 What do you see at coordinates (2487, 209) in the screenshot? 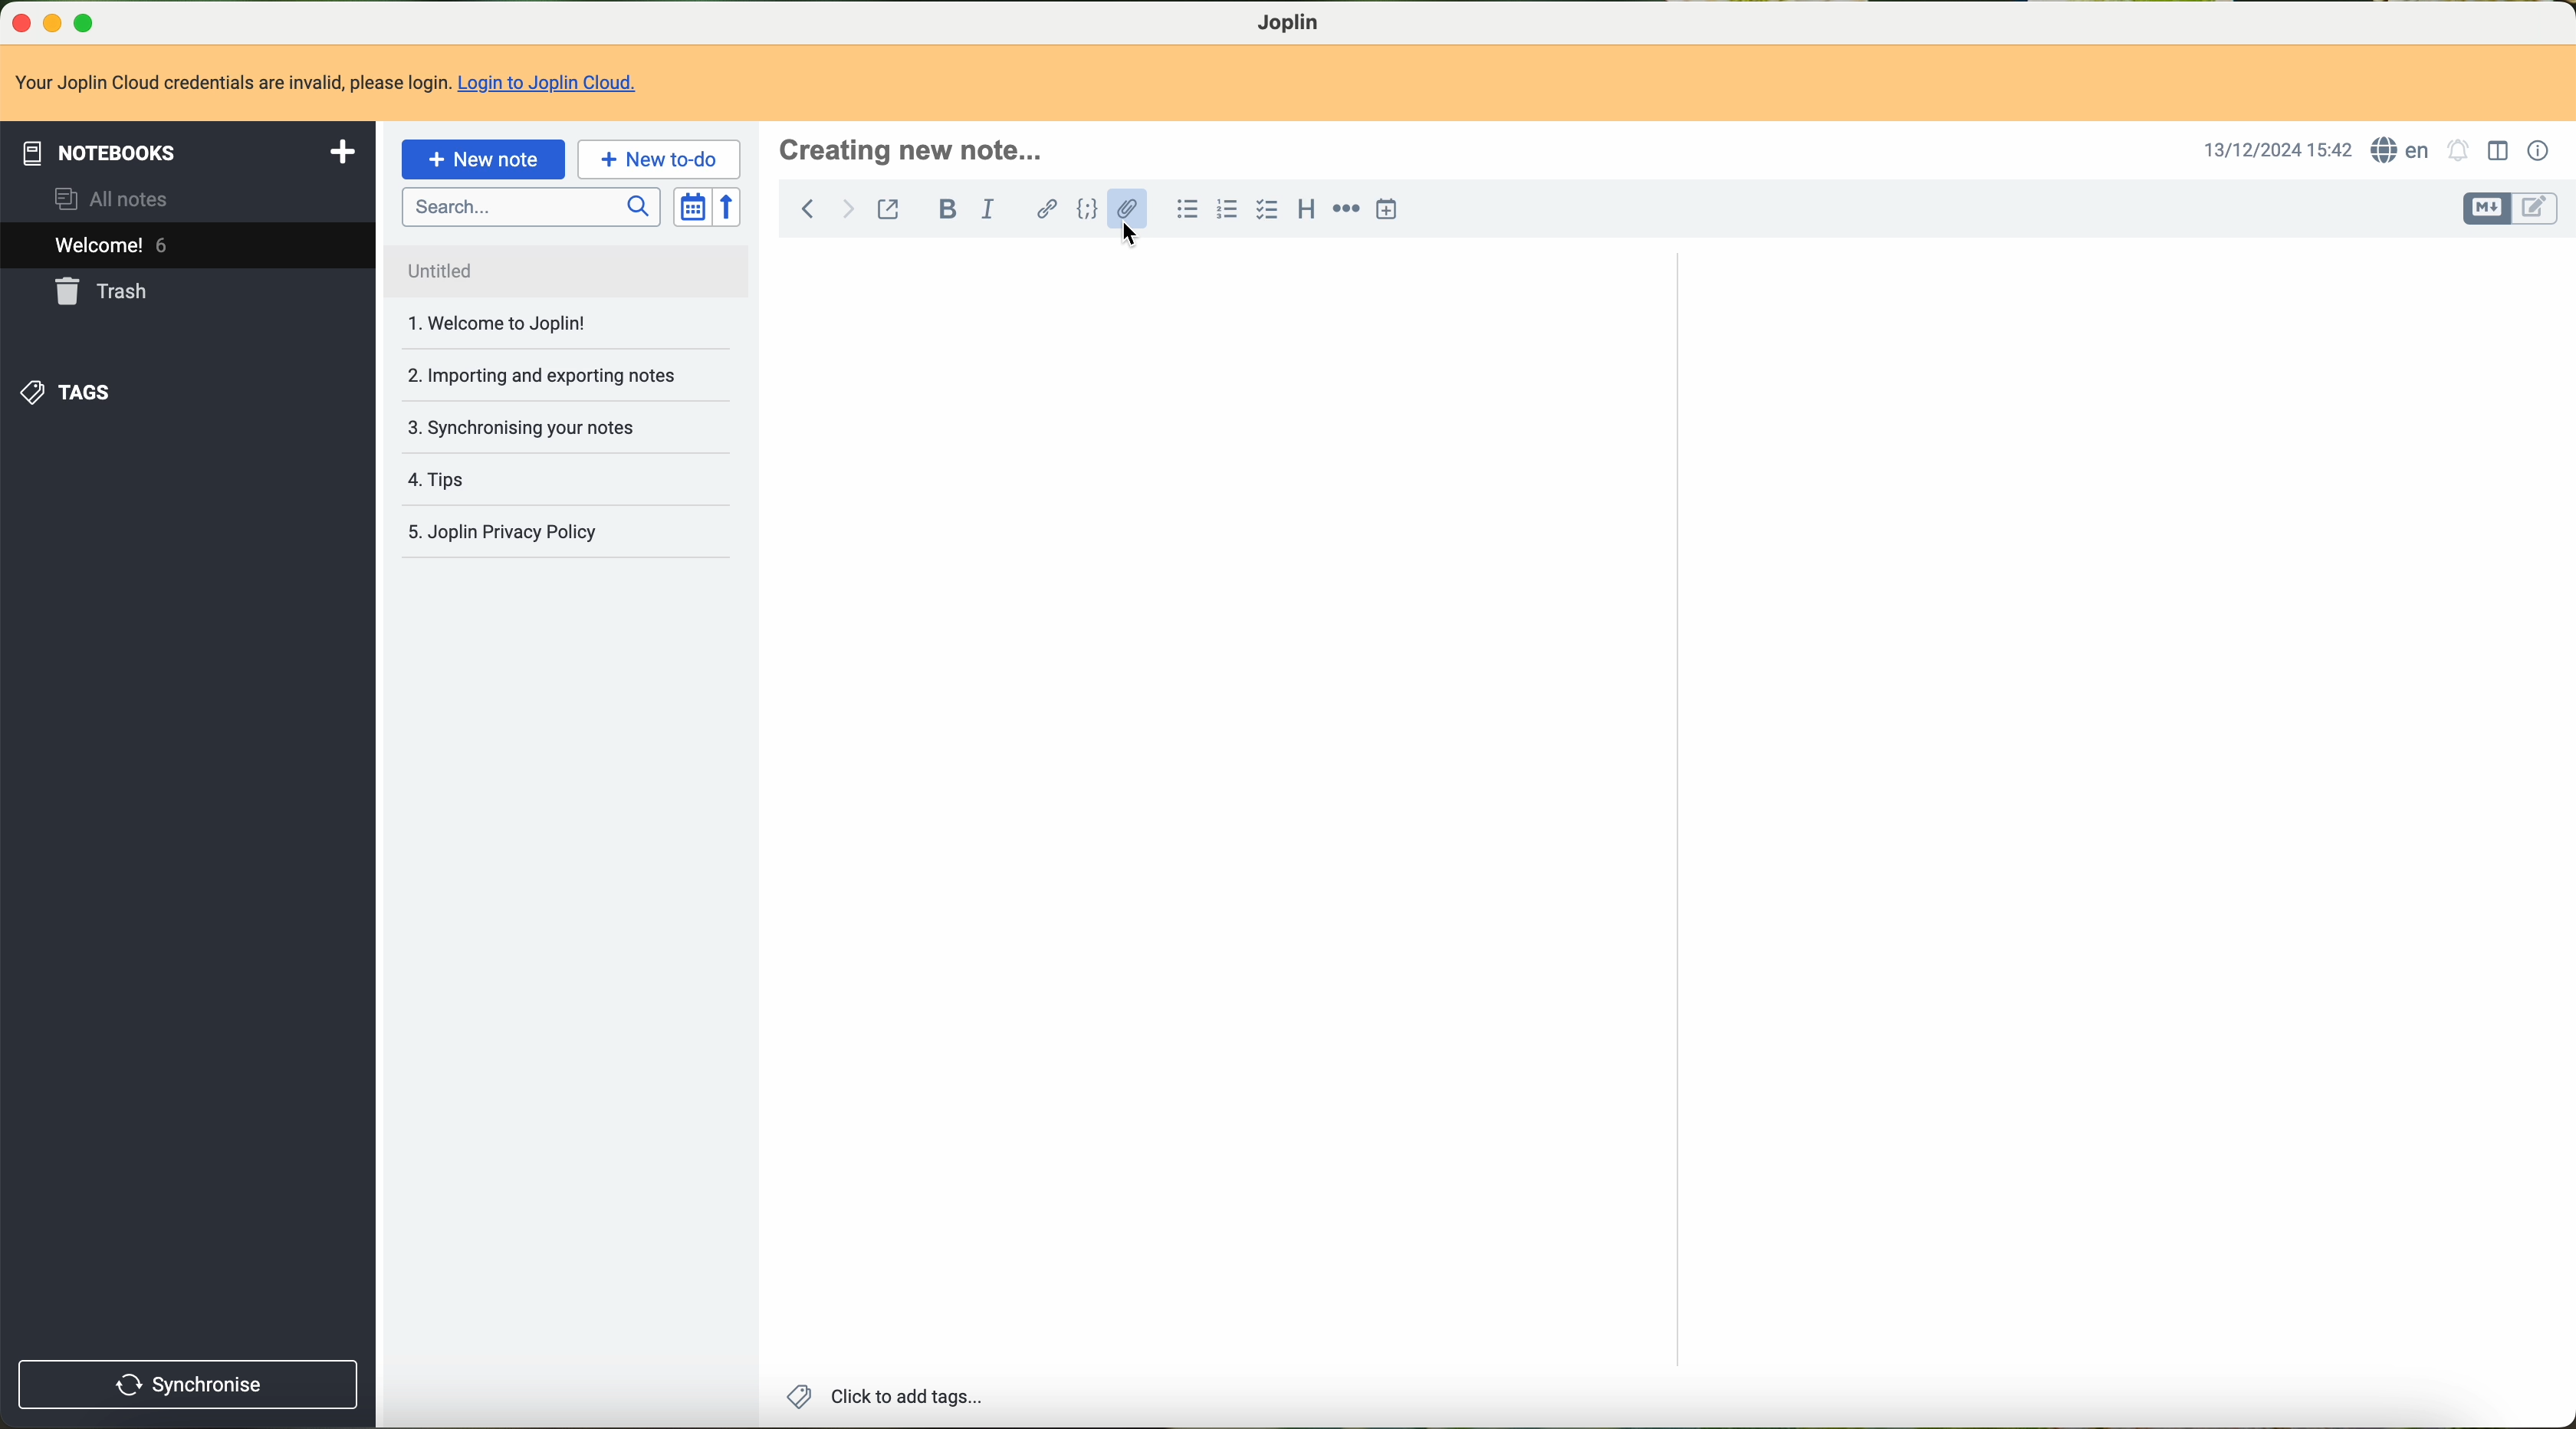
I see `toggle editors` at bounding box center [2487, 209].